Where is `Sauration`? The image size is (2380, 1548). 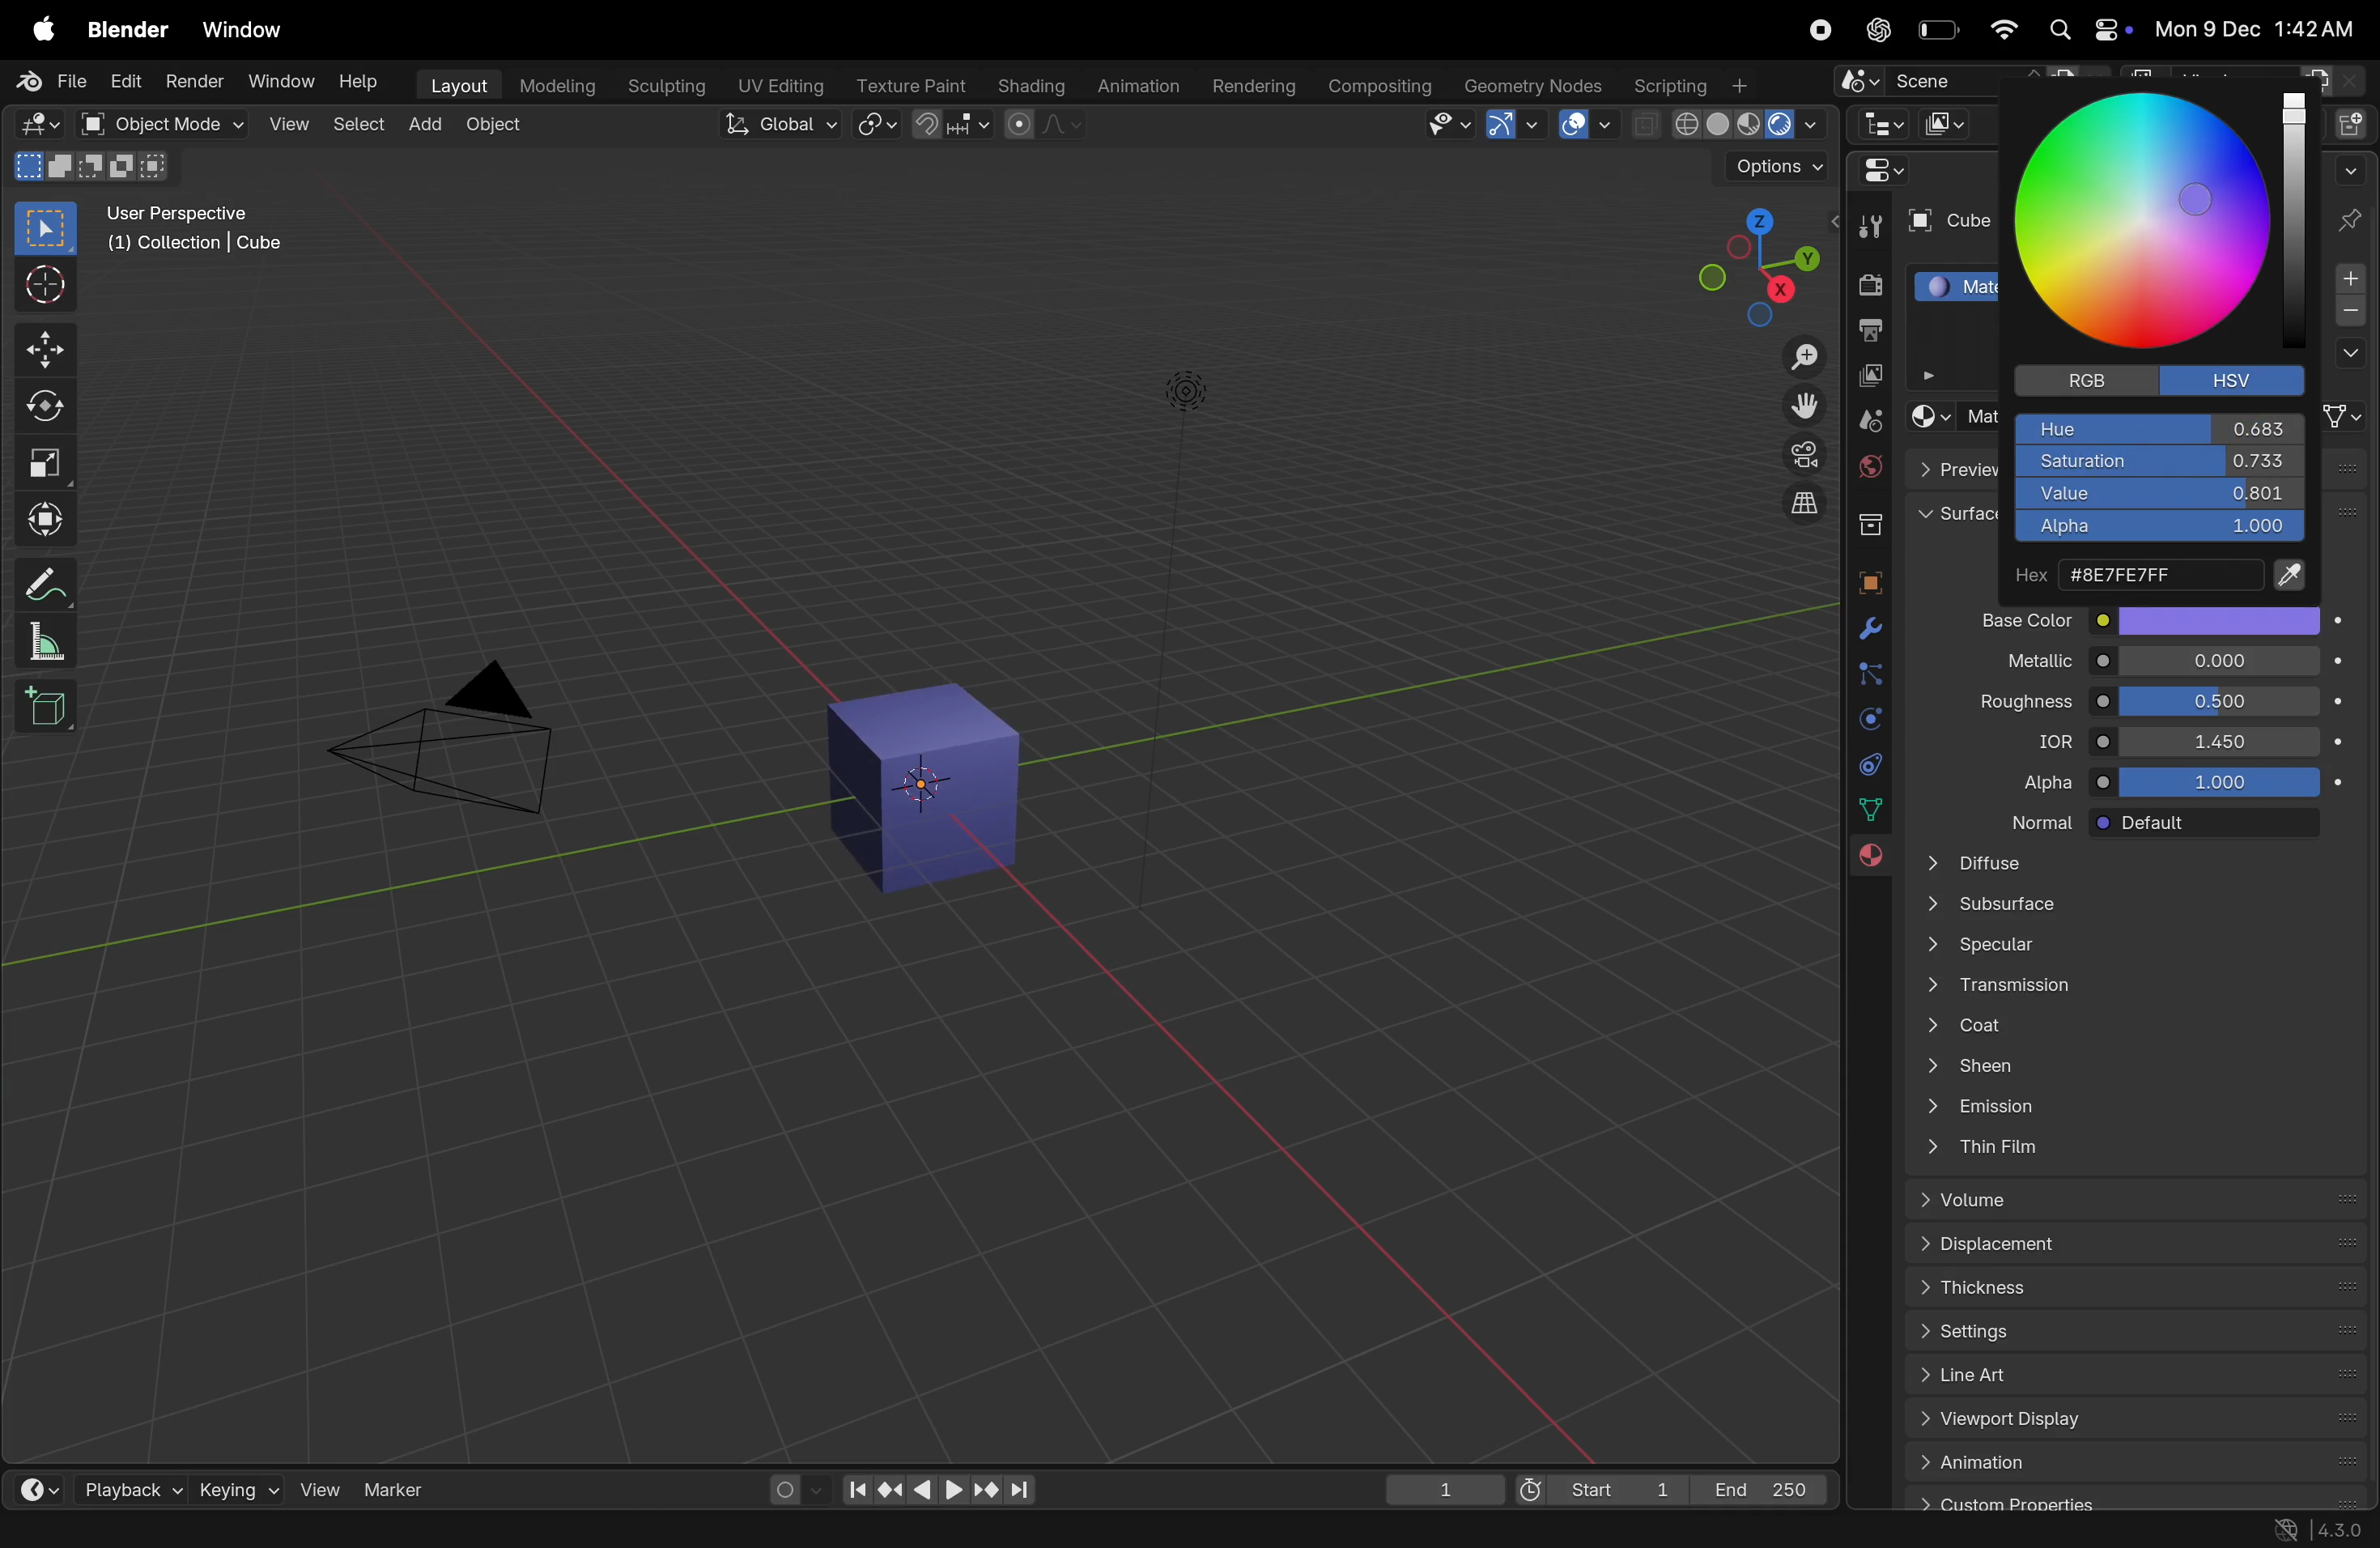 Sauration is located at coordinates (2157, 462).